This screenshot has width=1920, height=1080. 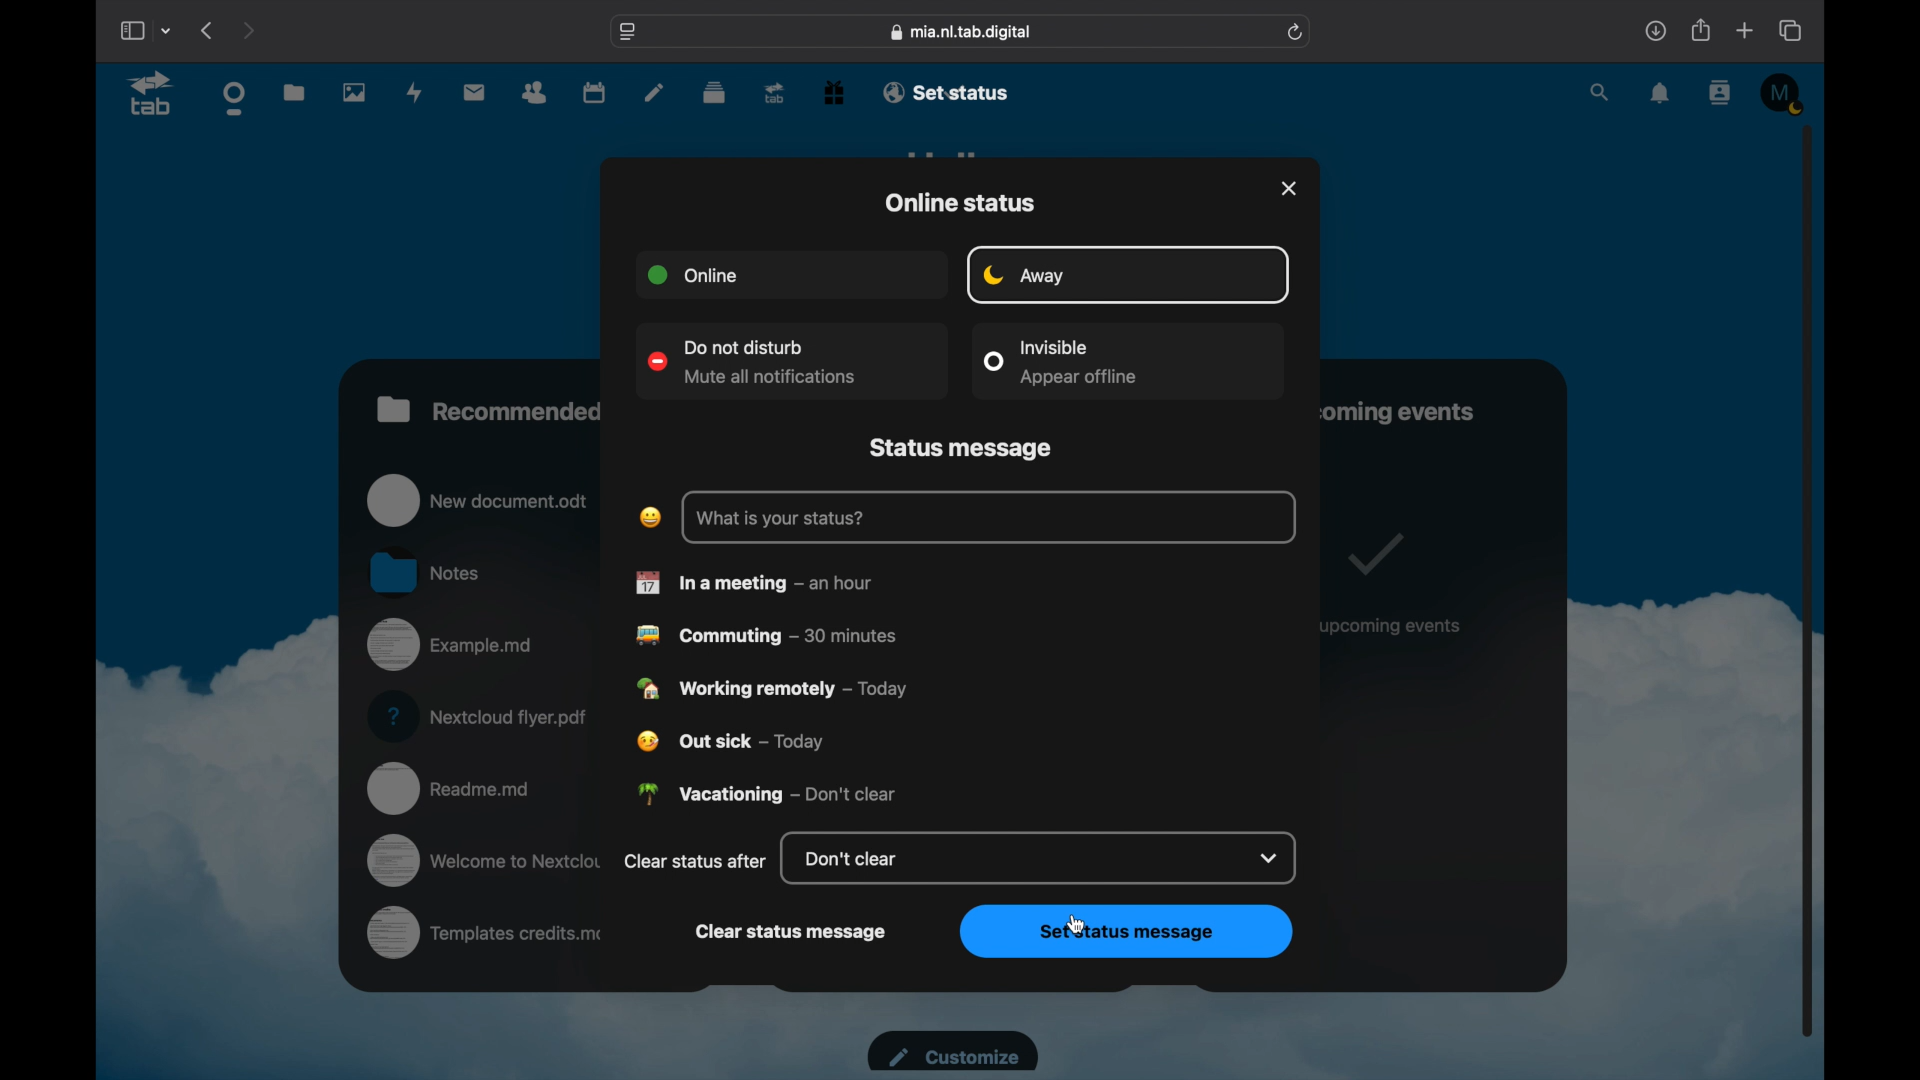 What do you see at coordinates (235, 99) in the screenshot?
I see `dashboard` at bounding box center [235, 99].